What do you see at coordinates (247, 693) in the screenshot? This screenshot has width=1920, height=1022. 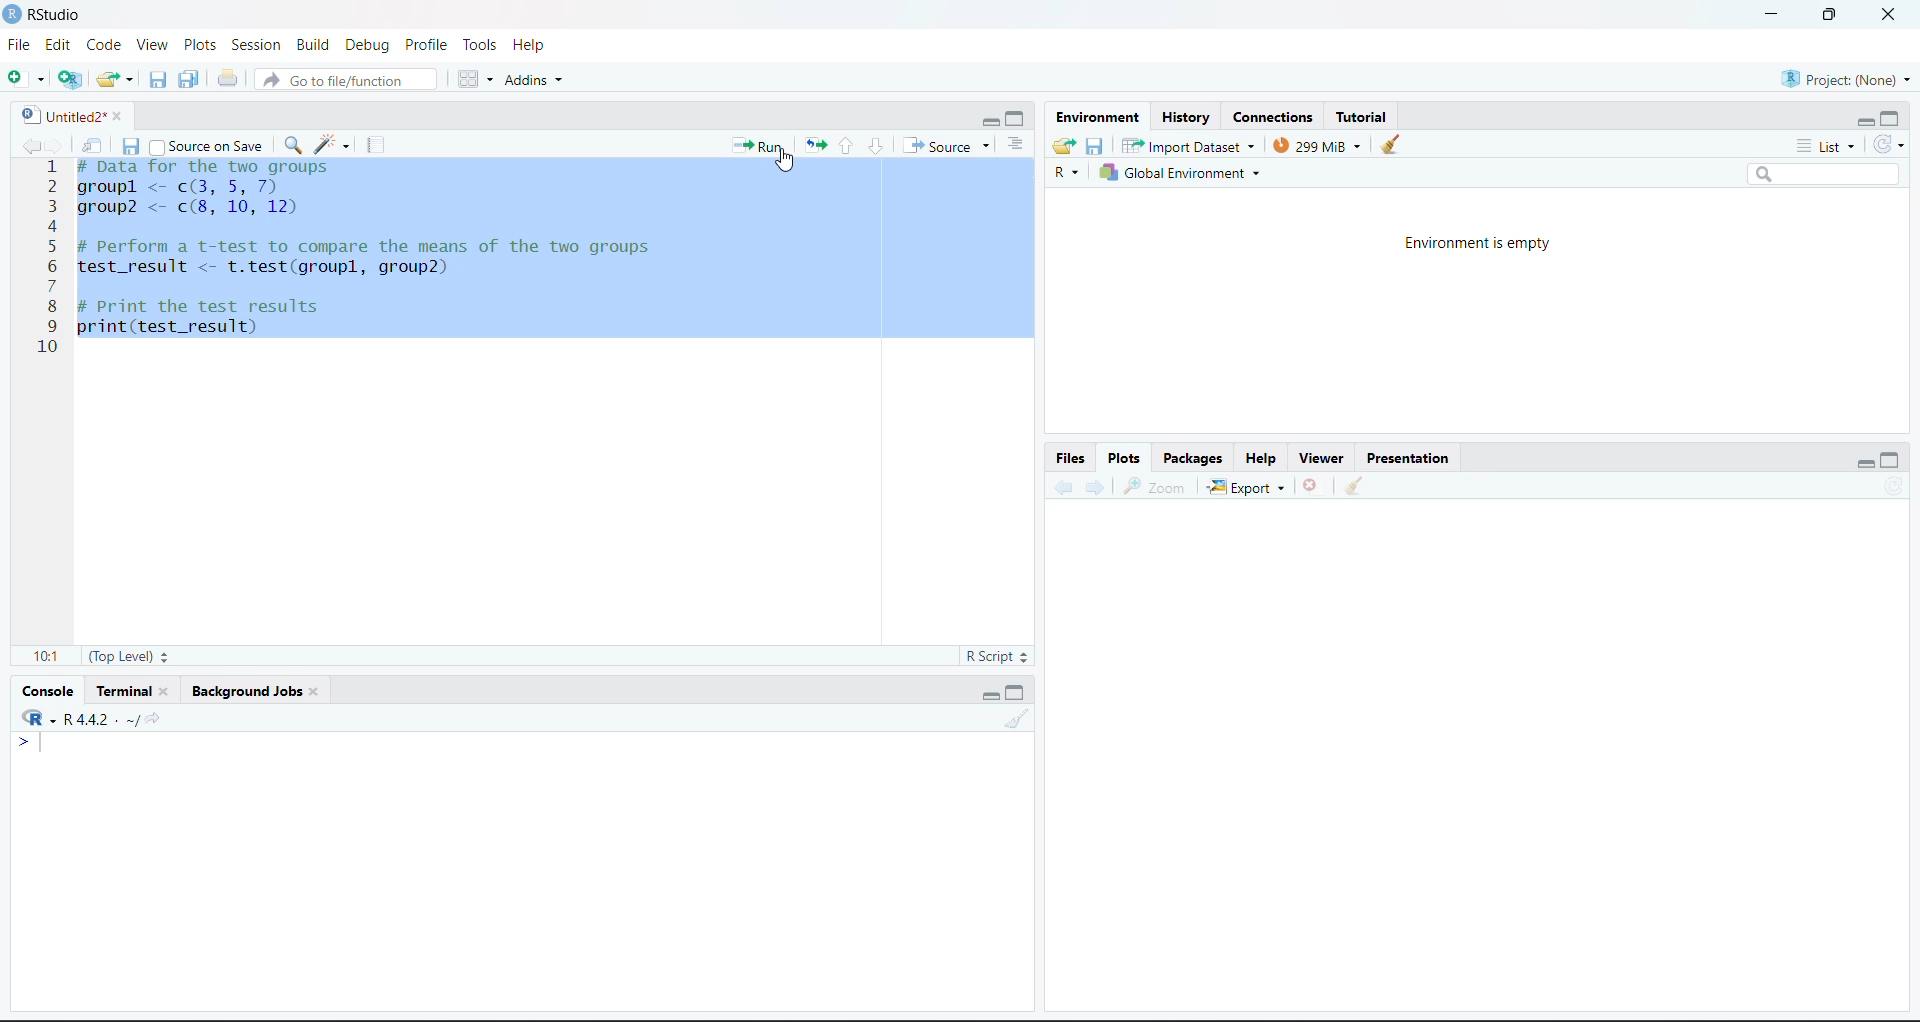 I see `Background Jobs` at bounding box center [247, 693].